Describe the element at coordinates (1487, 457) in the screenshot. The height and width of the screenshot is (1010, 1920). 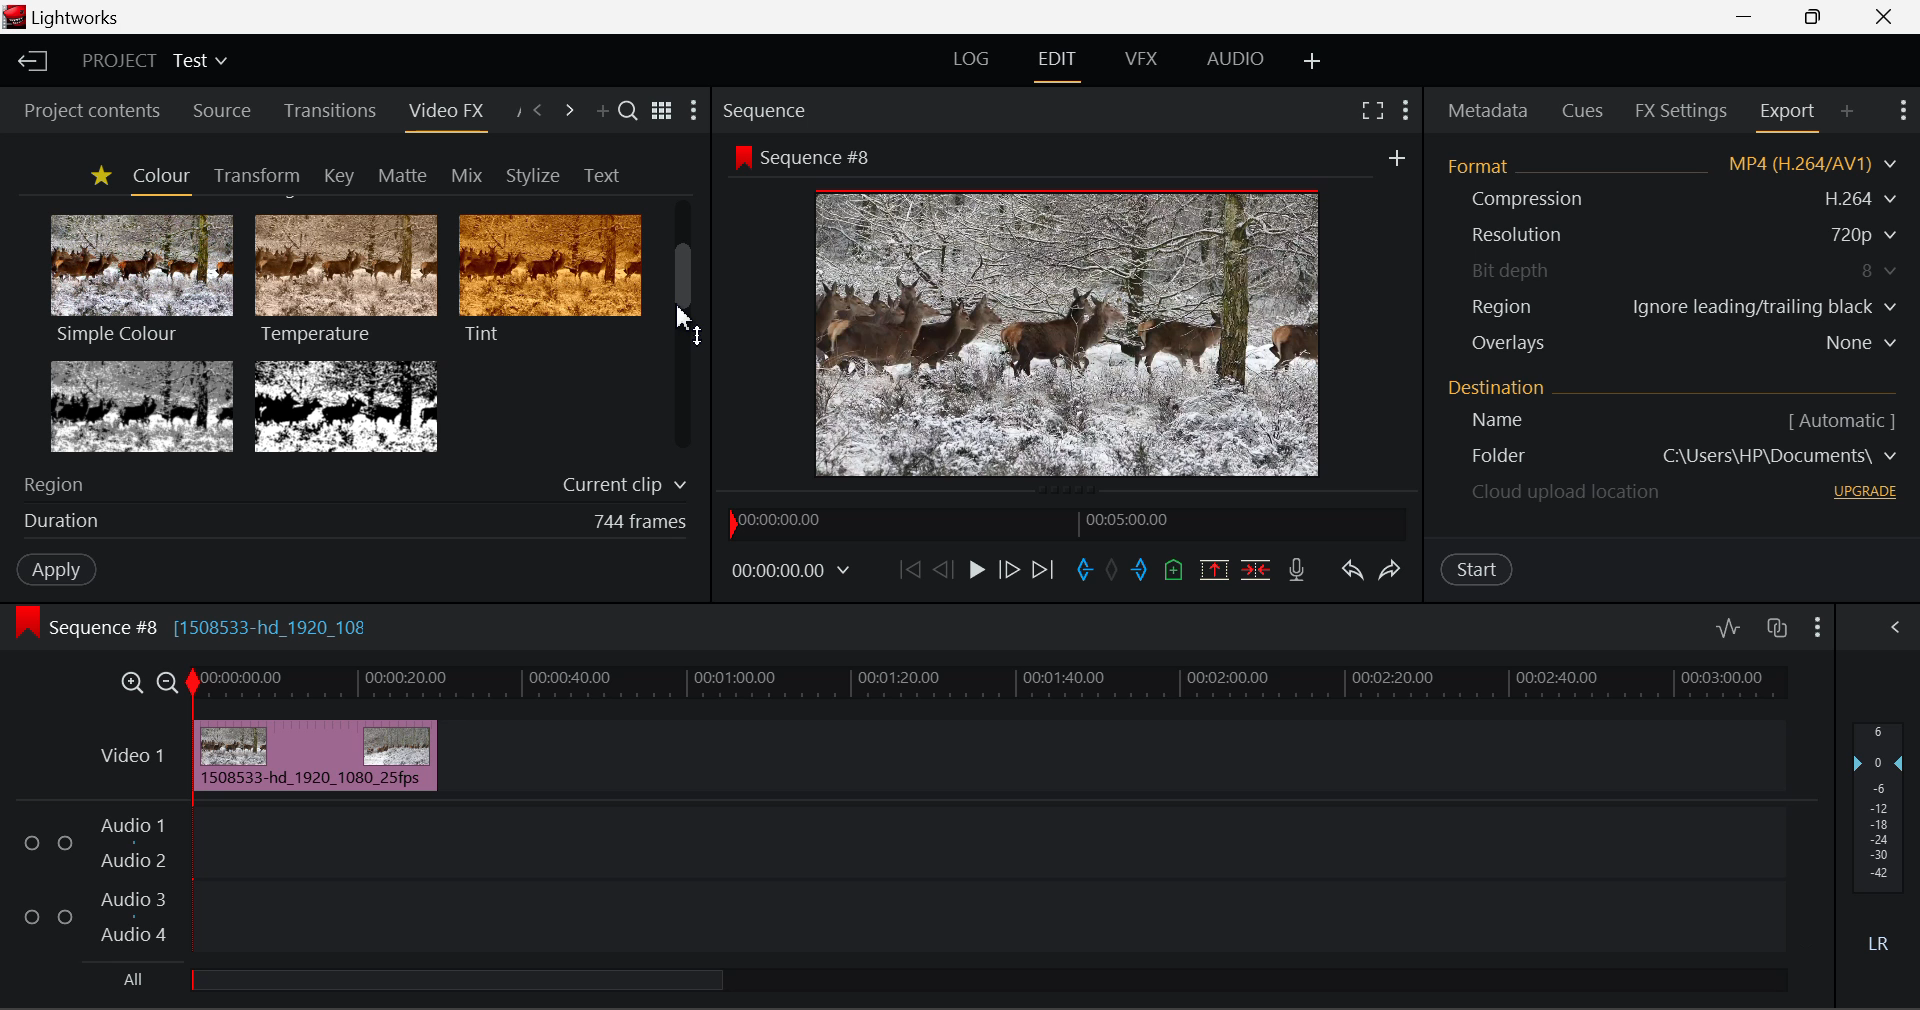
I see `Destination Folder` at that location.